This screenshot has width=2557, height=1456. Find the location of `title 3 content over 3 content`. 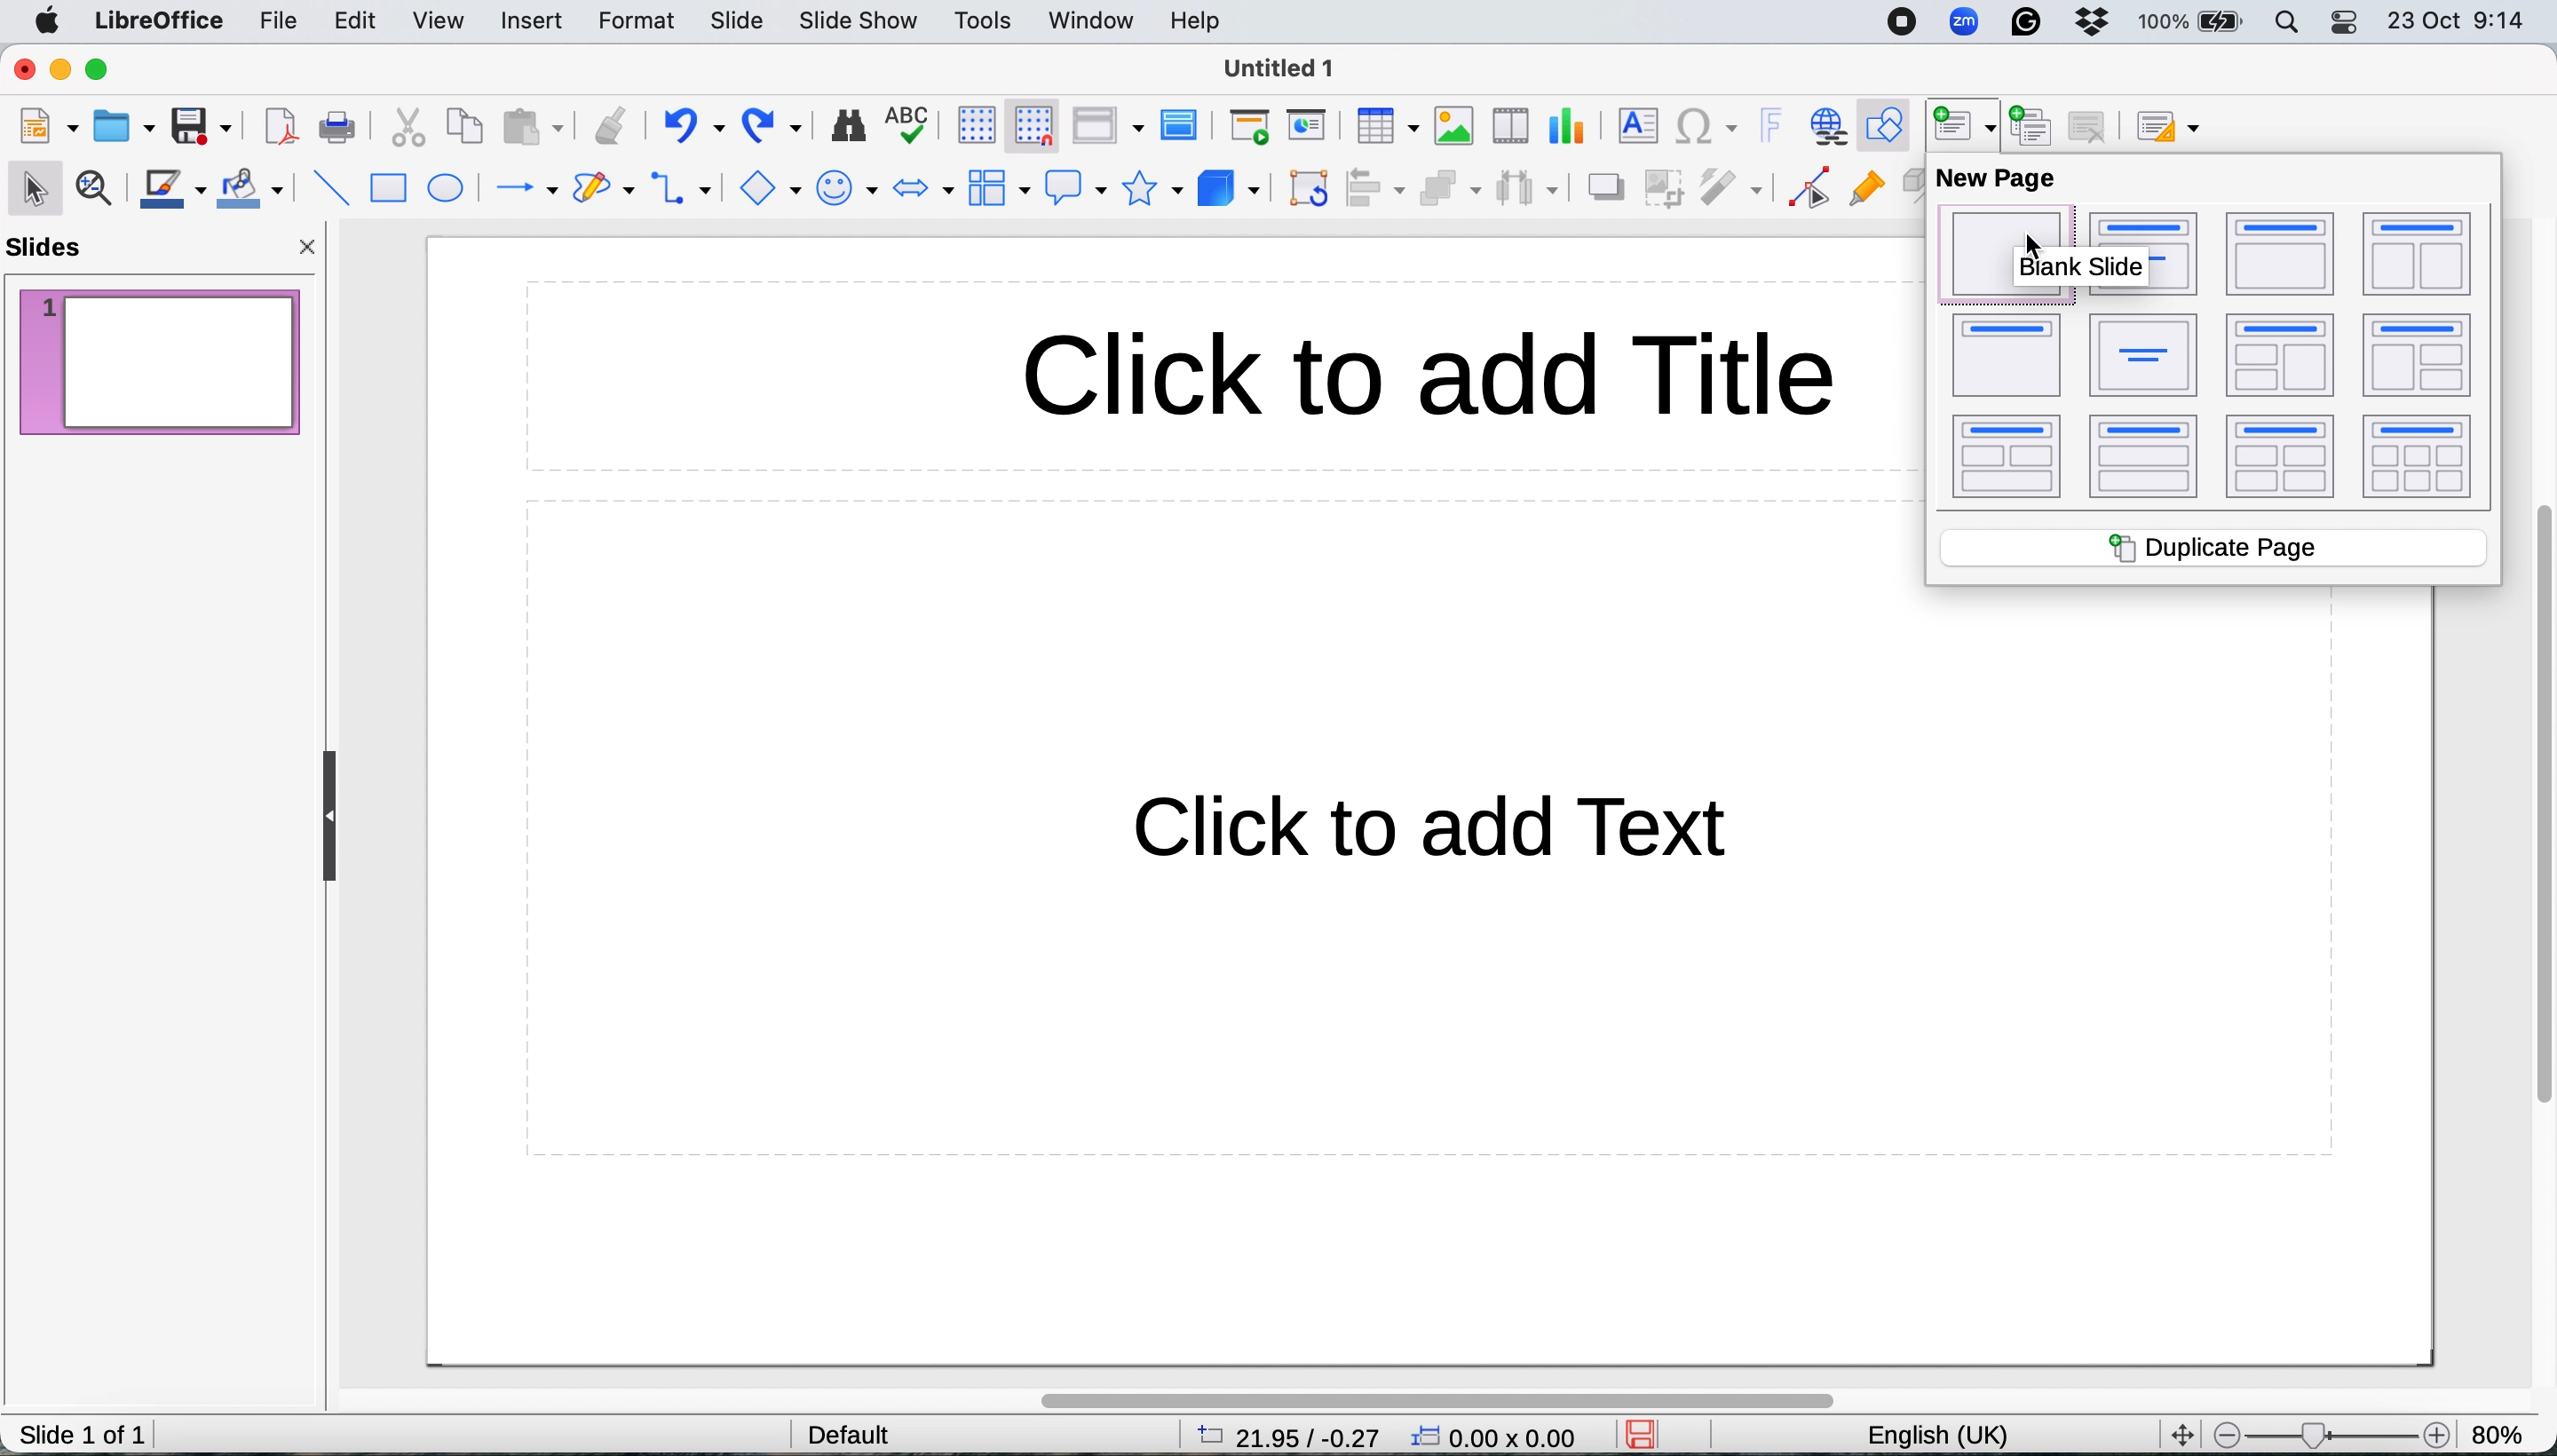

title 3 content over 3 content is located at coordinates (2420, 460).